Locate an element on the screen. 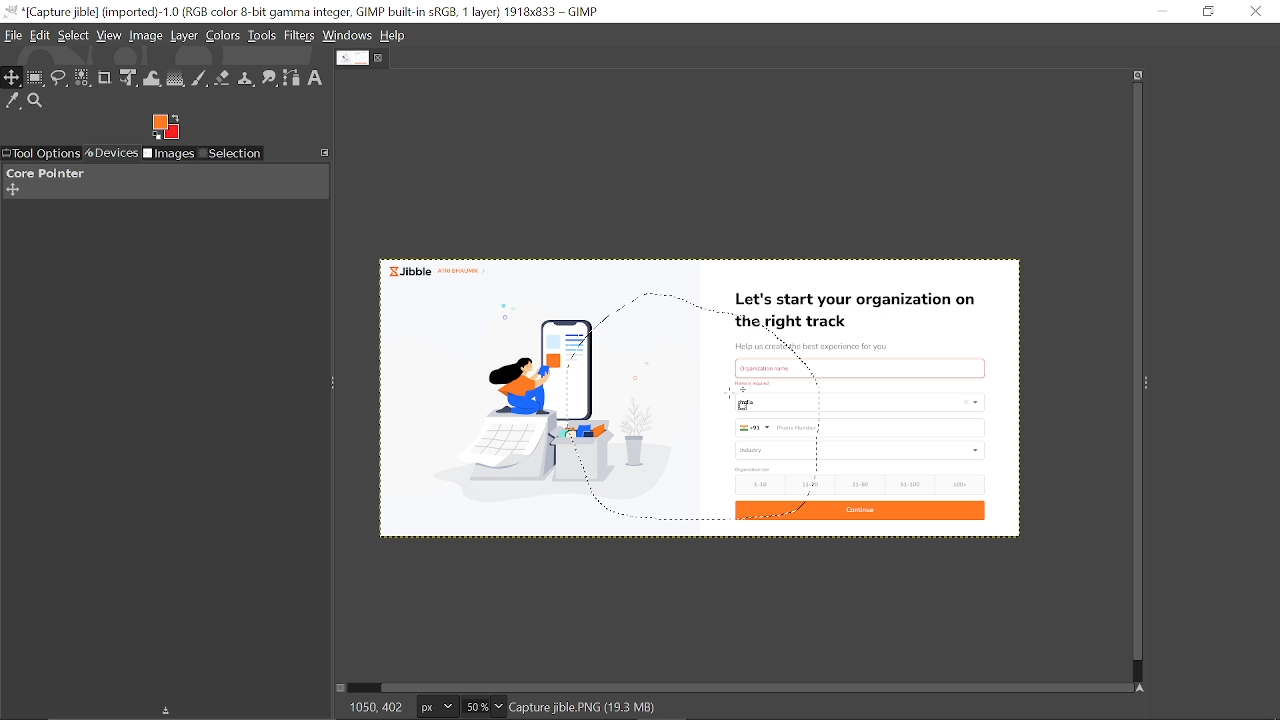 This screenshot has width=1280, height=720. Save device status is located at coordinates (170, 712).